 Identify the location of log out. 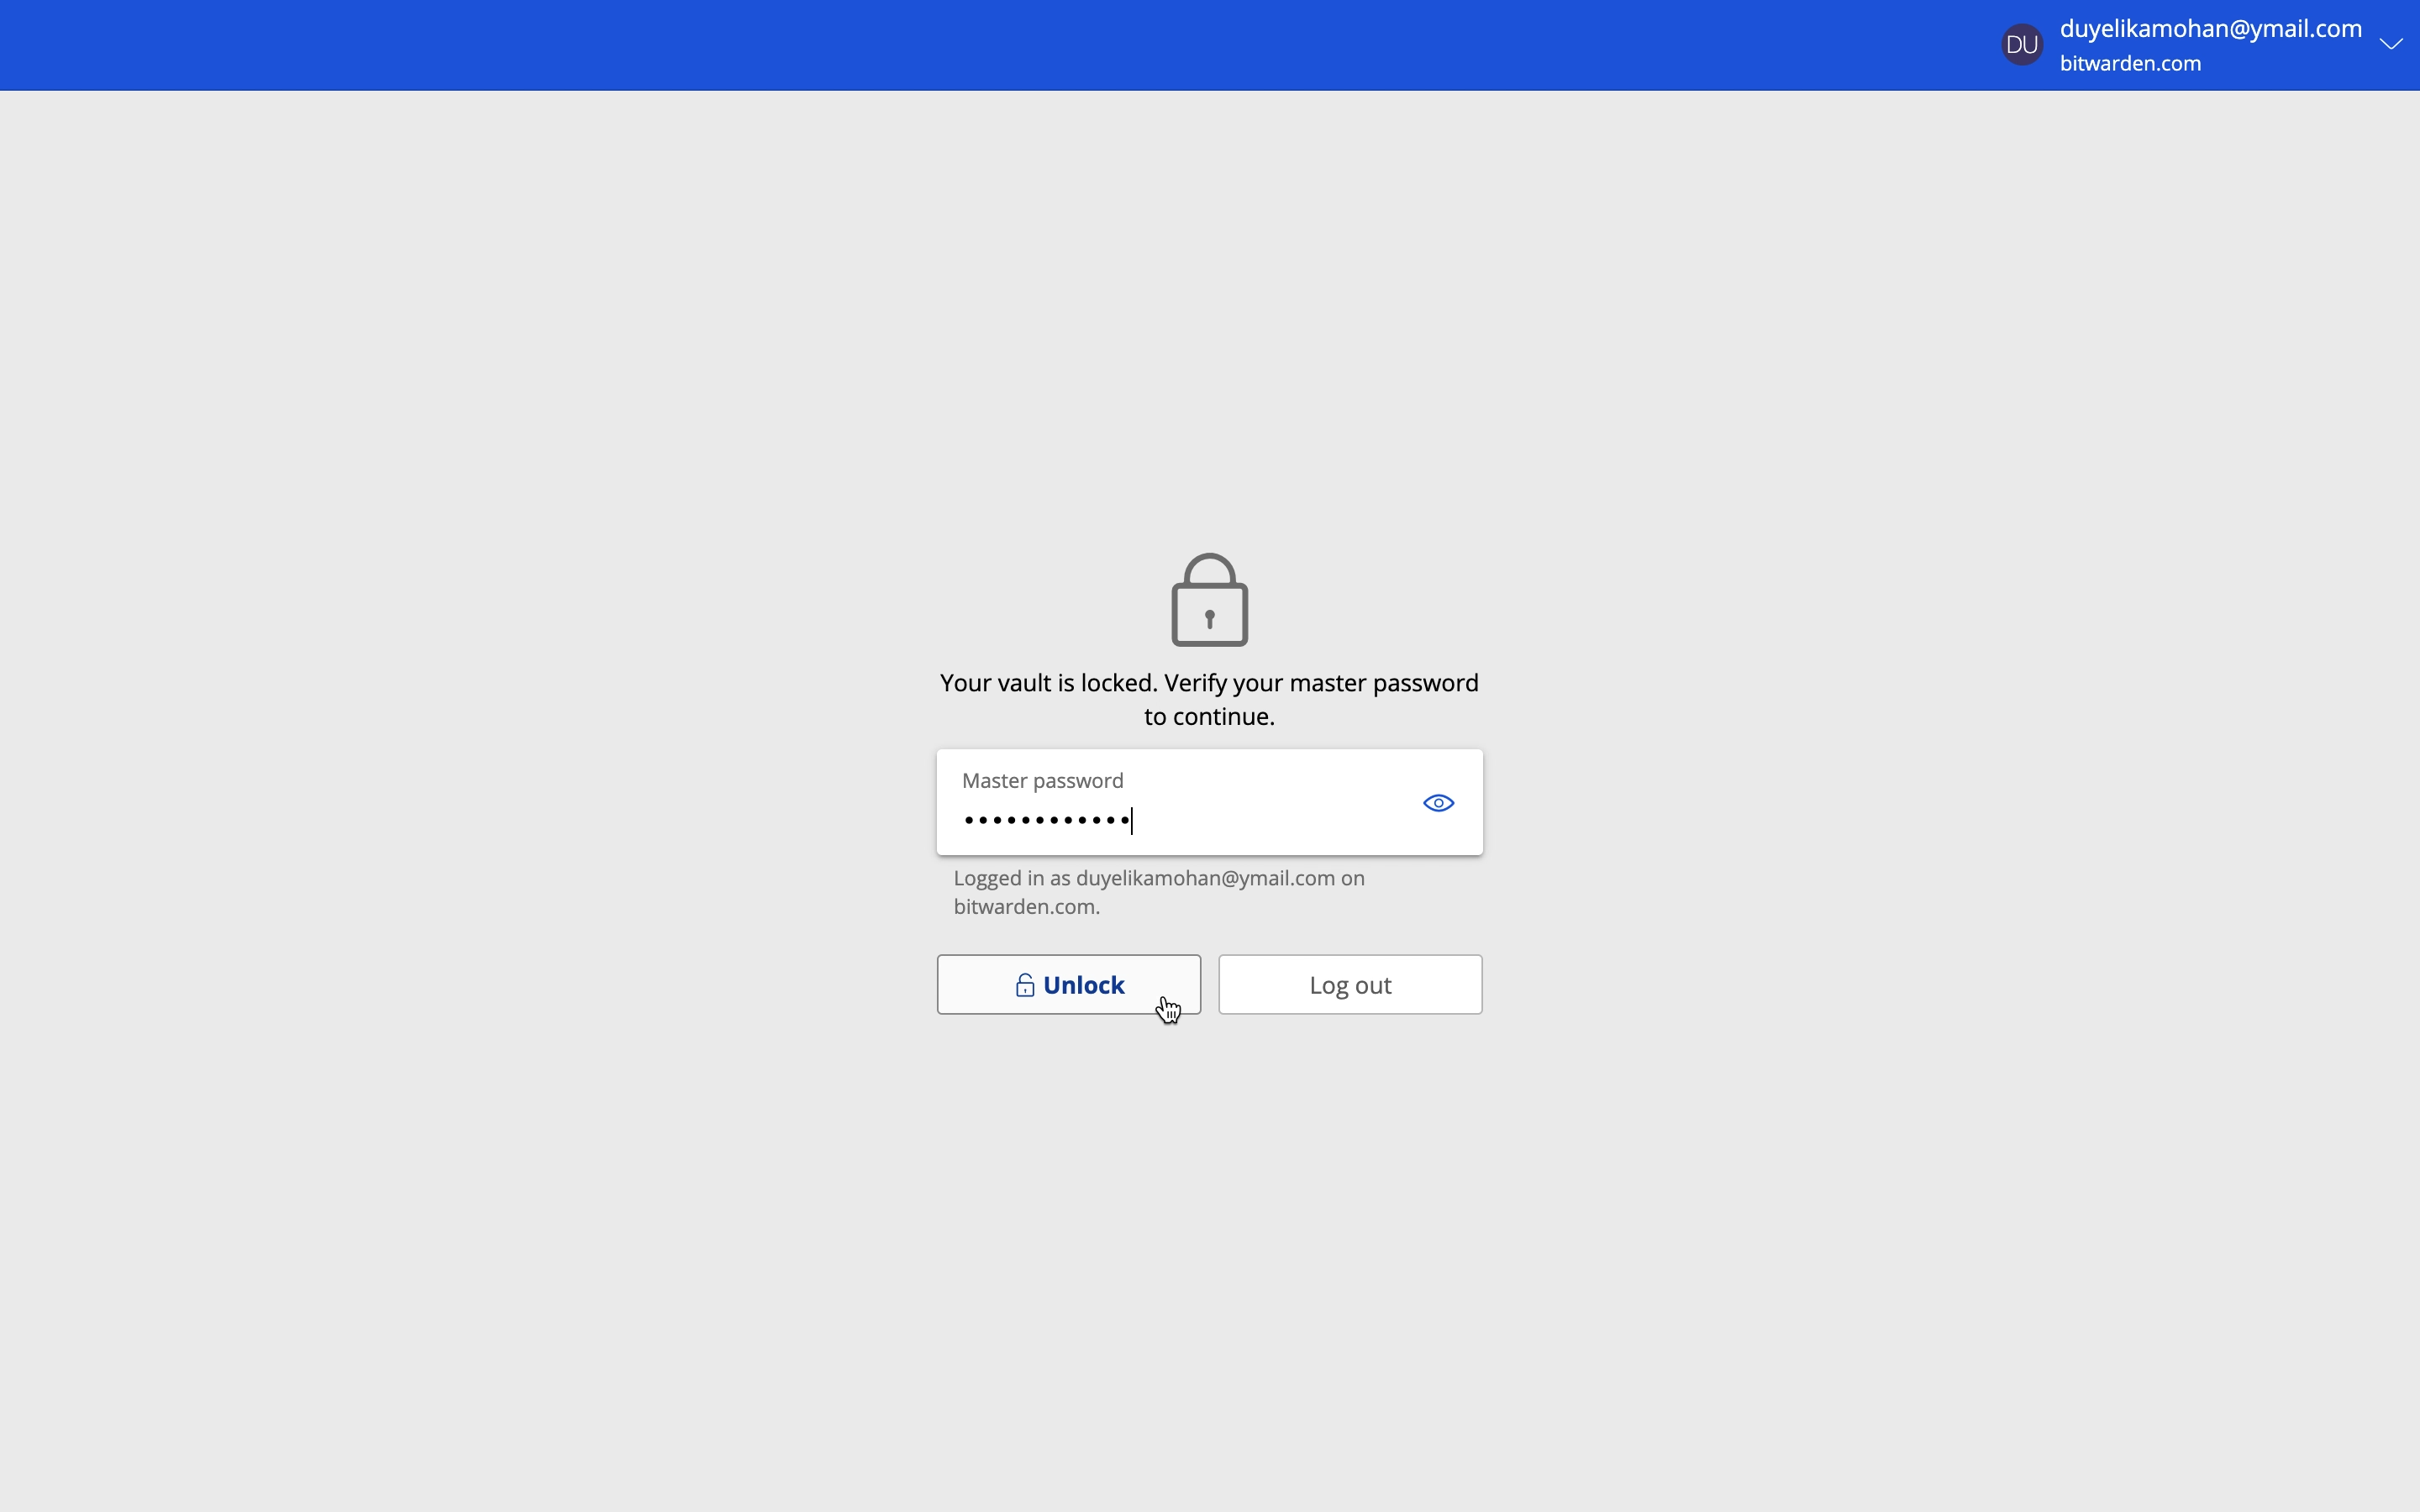
(1350, 983).